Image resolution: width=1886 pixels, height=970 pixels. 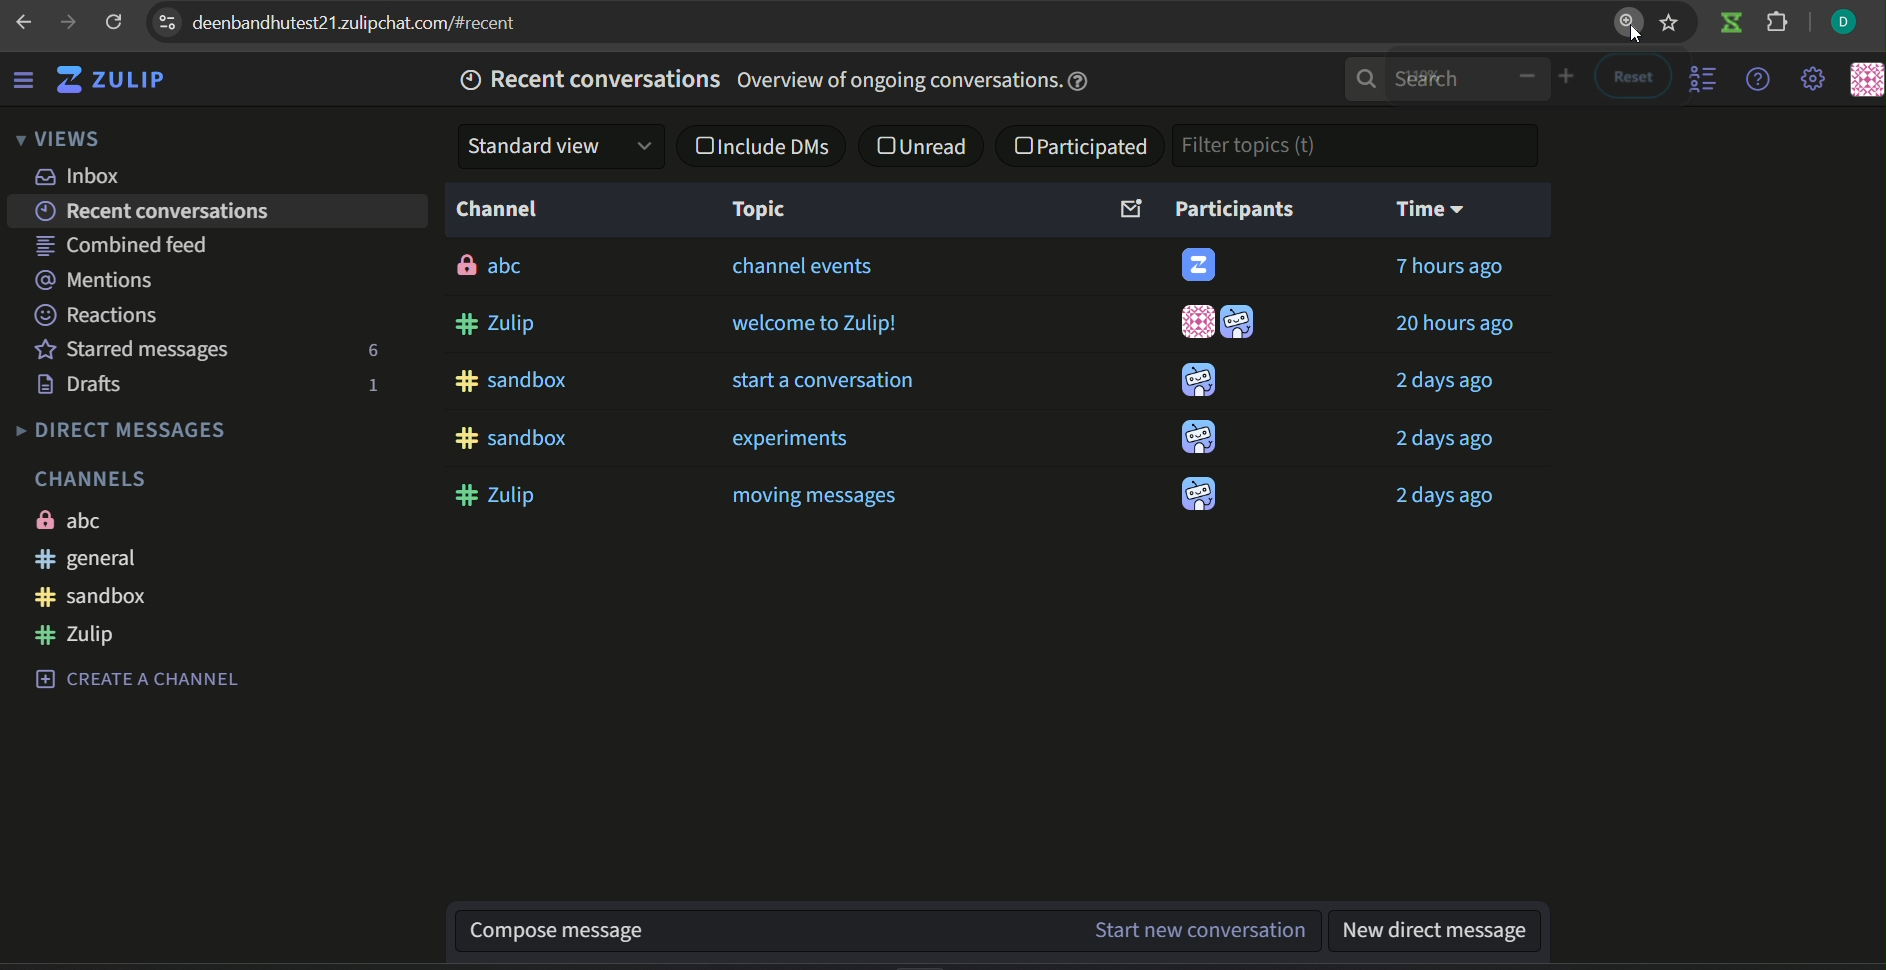 What do you see at coordinates (924, 148) in the screenshot?
I see `unread` at bounding box center [924, 148].